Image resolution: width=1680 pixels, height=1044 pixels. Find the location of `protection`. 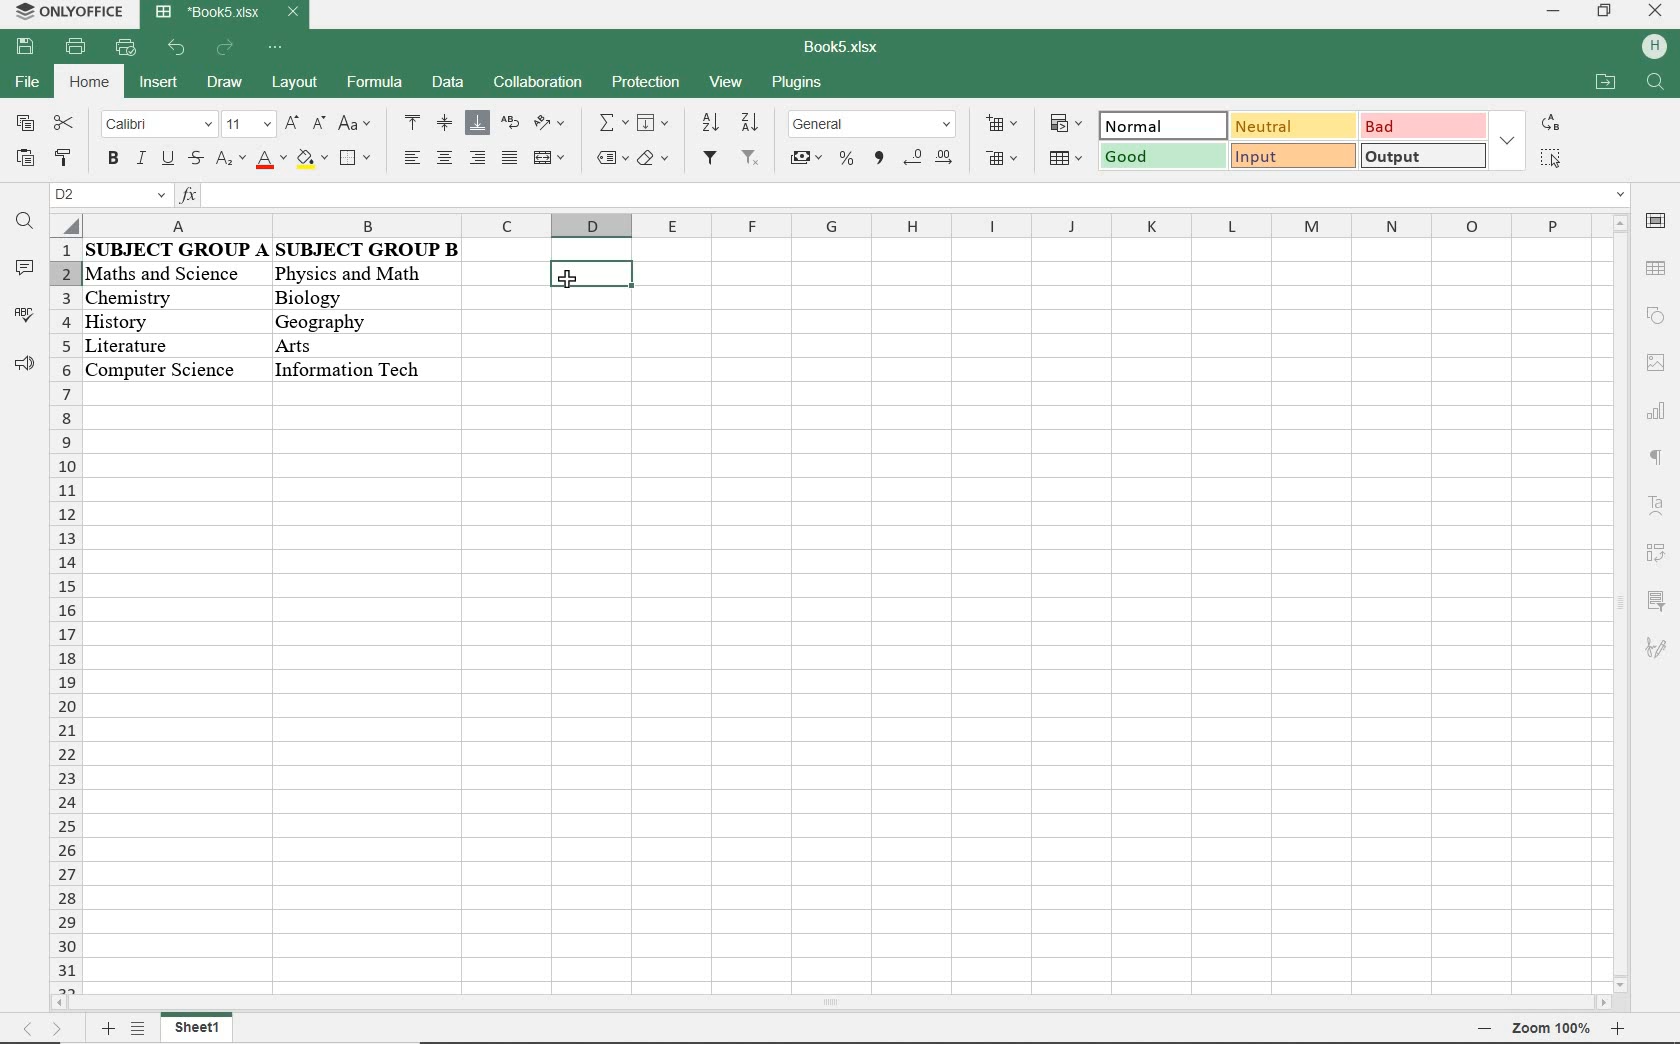

protection is located at coordinates (645, 84).